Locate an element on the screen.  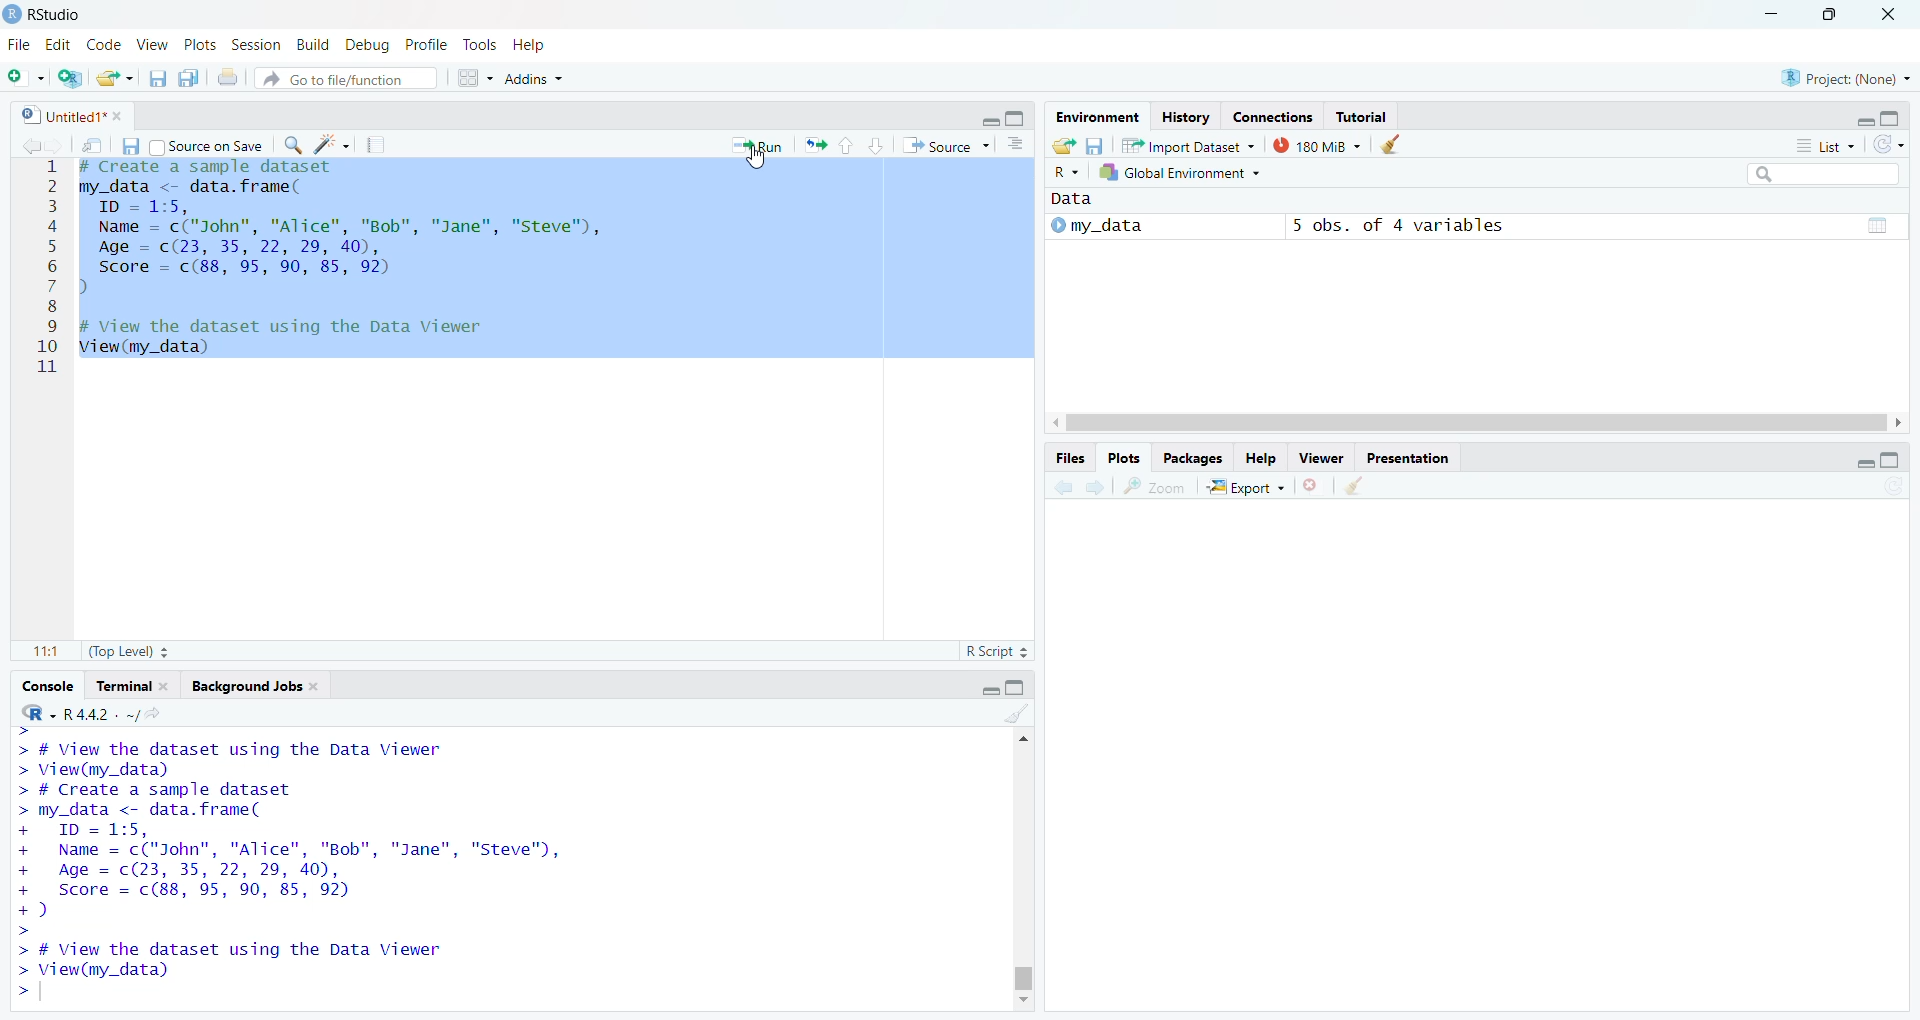
minimize is located at coordinates (1865, 463).